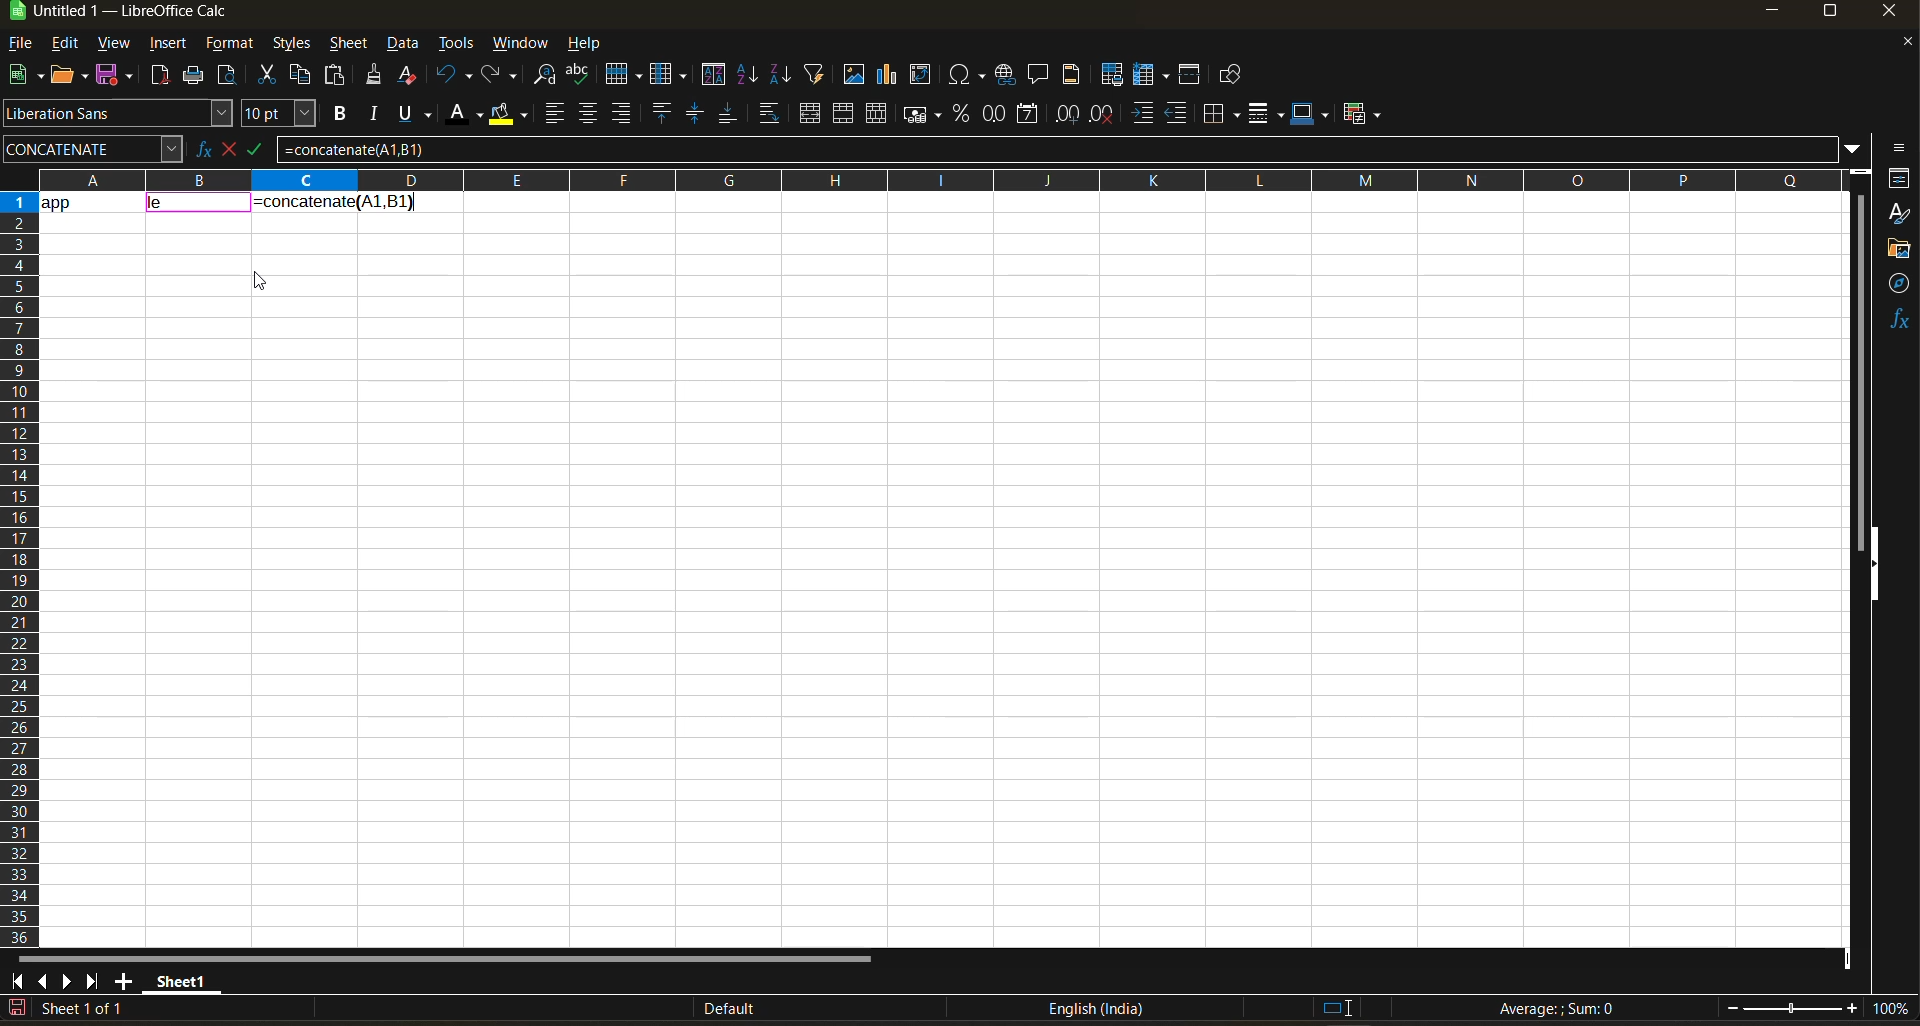 This screenshot has height=1026, width=1920. What do you see at coordinates (1860, 358) in the screenshot?
I see `vertical scroll bar` at bounding box center [1860, 358].